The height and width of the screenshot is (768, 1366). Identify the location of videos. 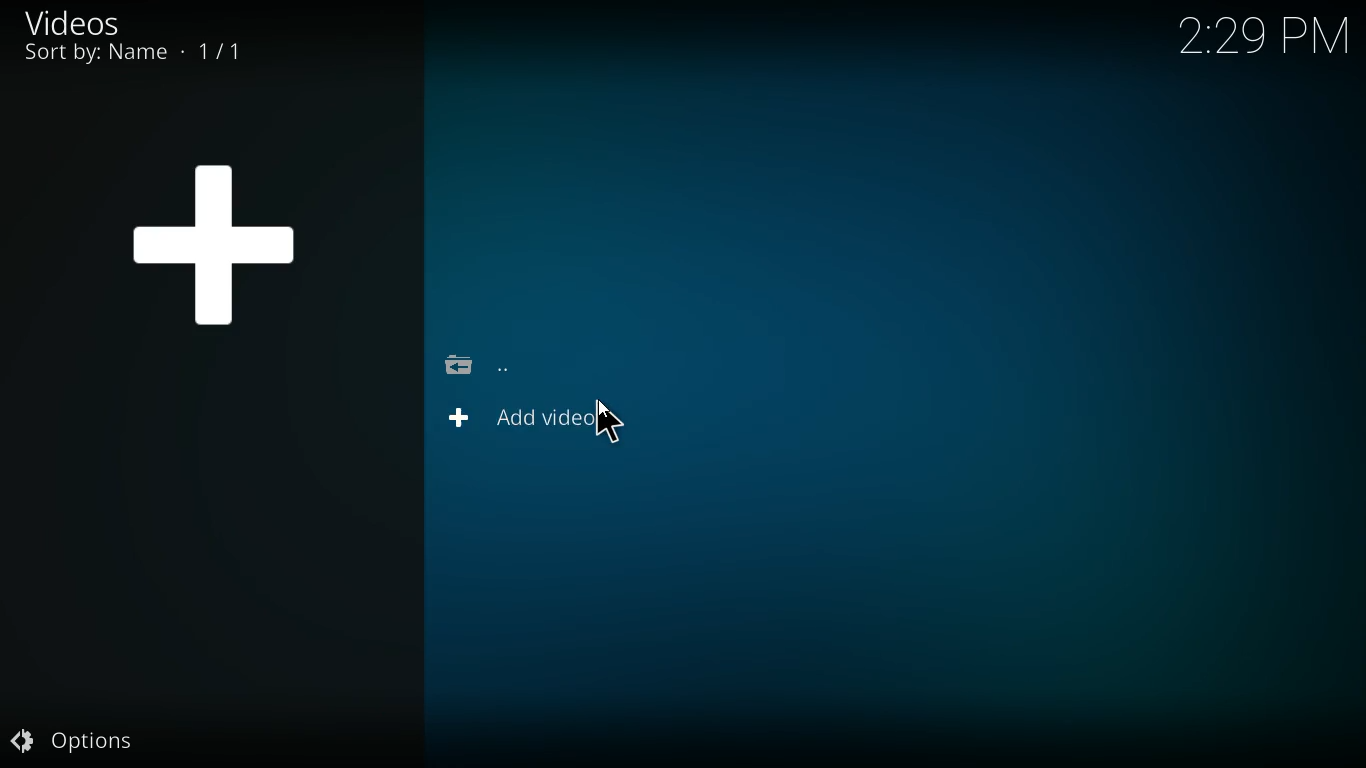
(96, 22).